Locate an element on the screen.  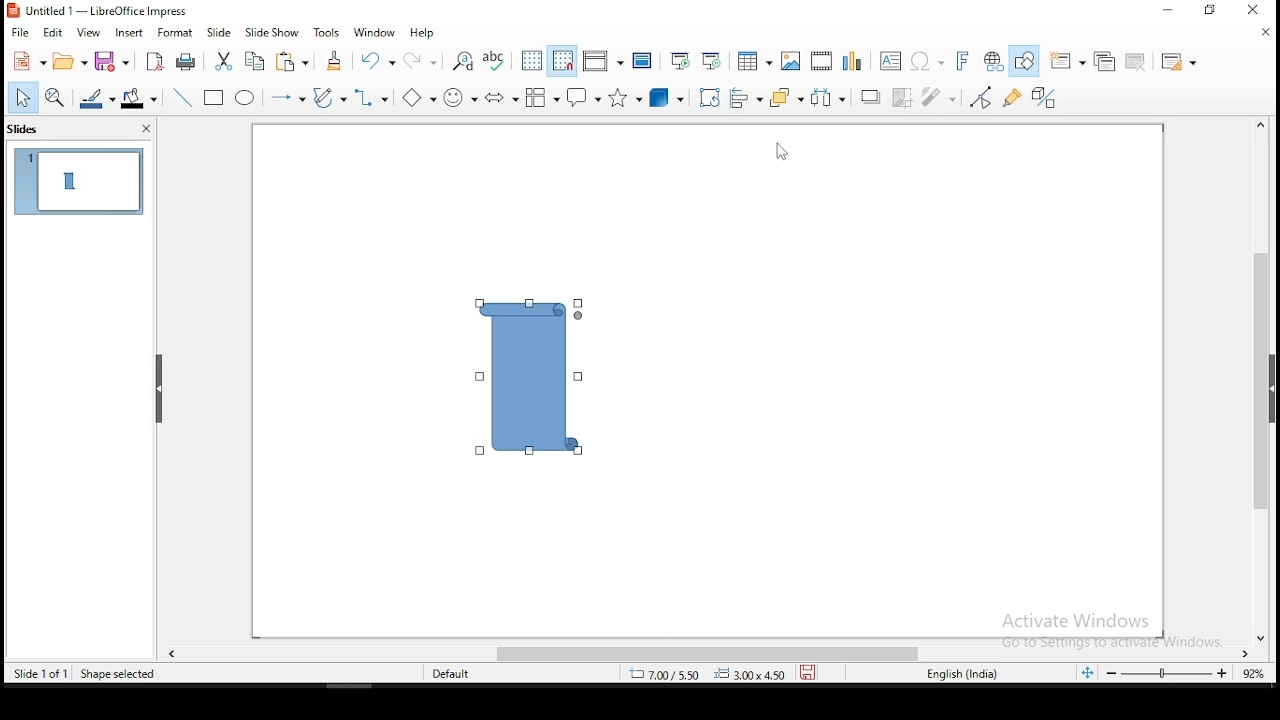
toggle extrusion is located at coordinates (1045, 100).